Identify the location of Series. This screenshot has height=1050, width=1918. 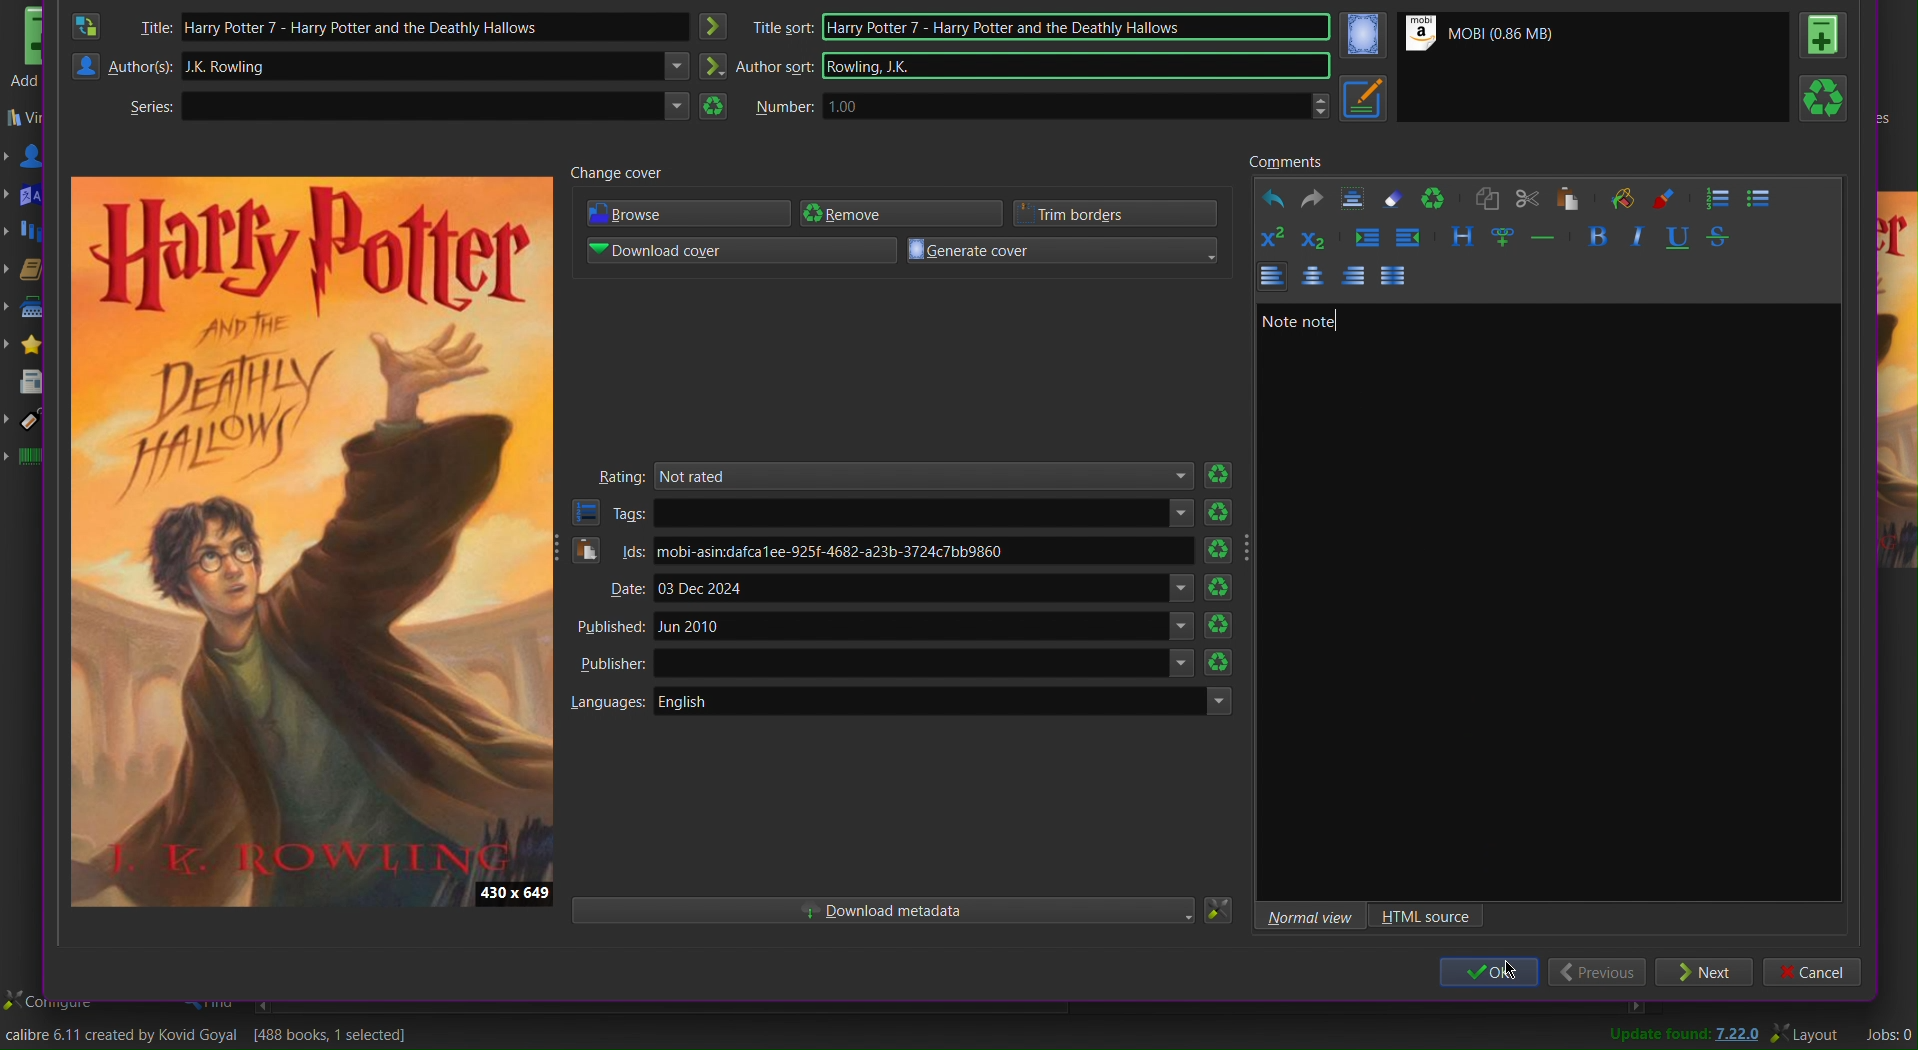
(32, 234).